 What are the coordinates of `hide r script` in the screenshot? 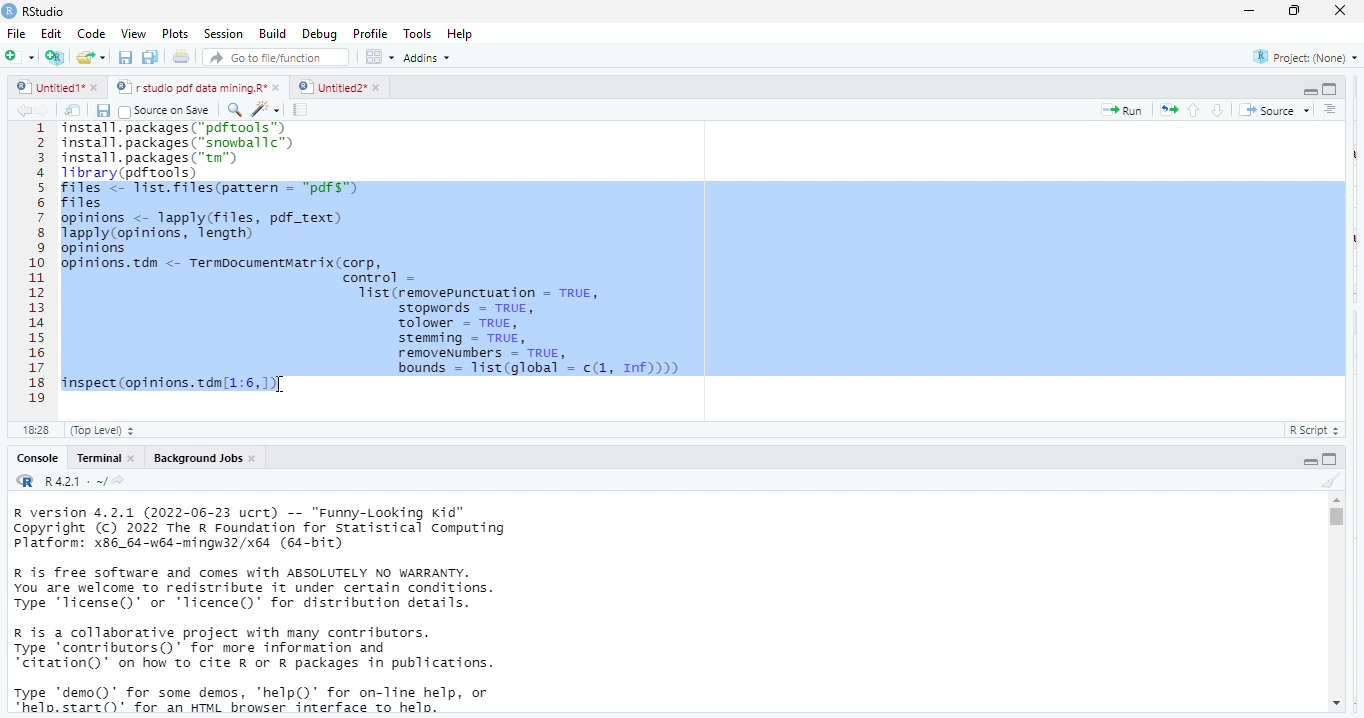 It's located at (1310, 92).